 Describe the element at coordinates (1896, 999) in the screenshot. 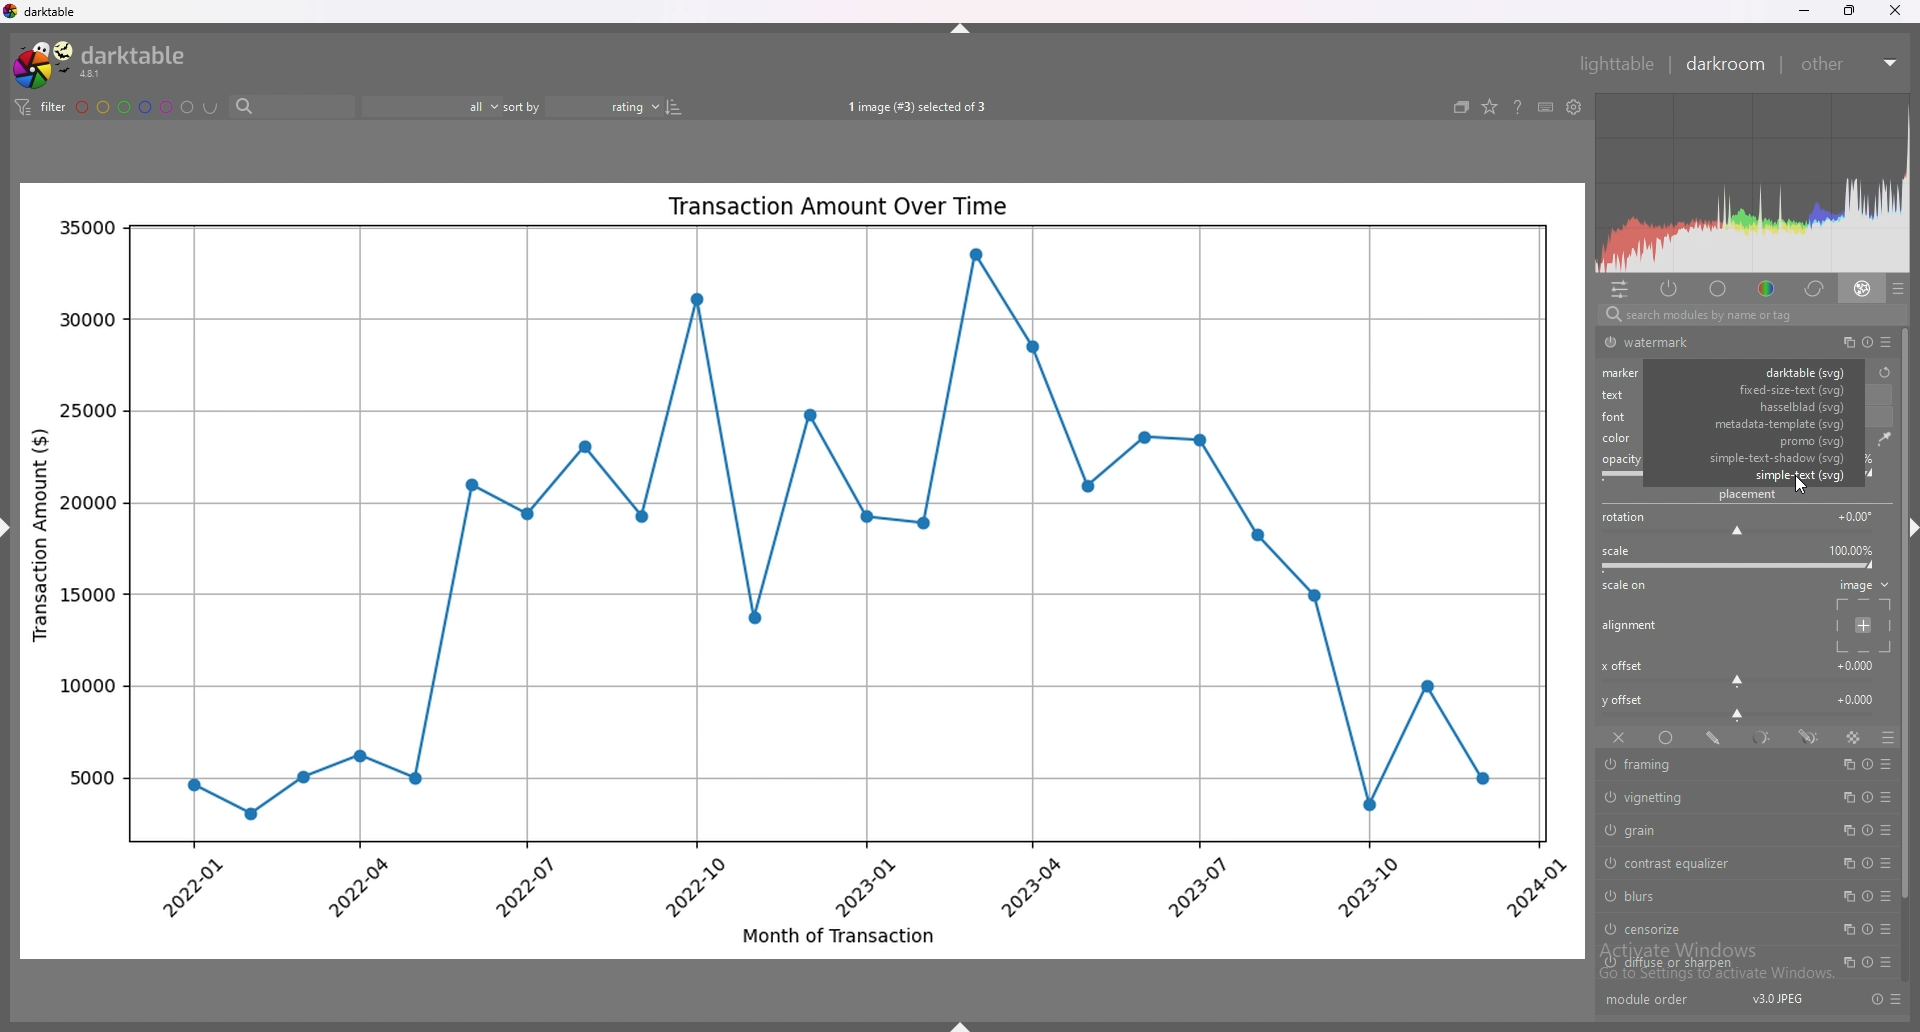

I see `presets` at that location.